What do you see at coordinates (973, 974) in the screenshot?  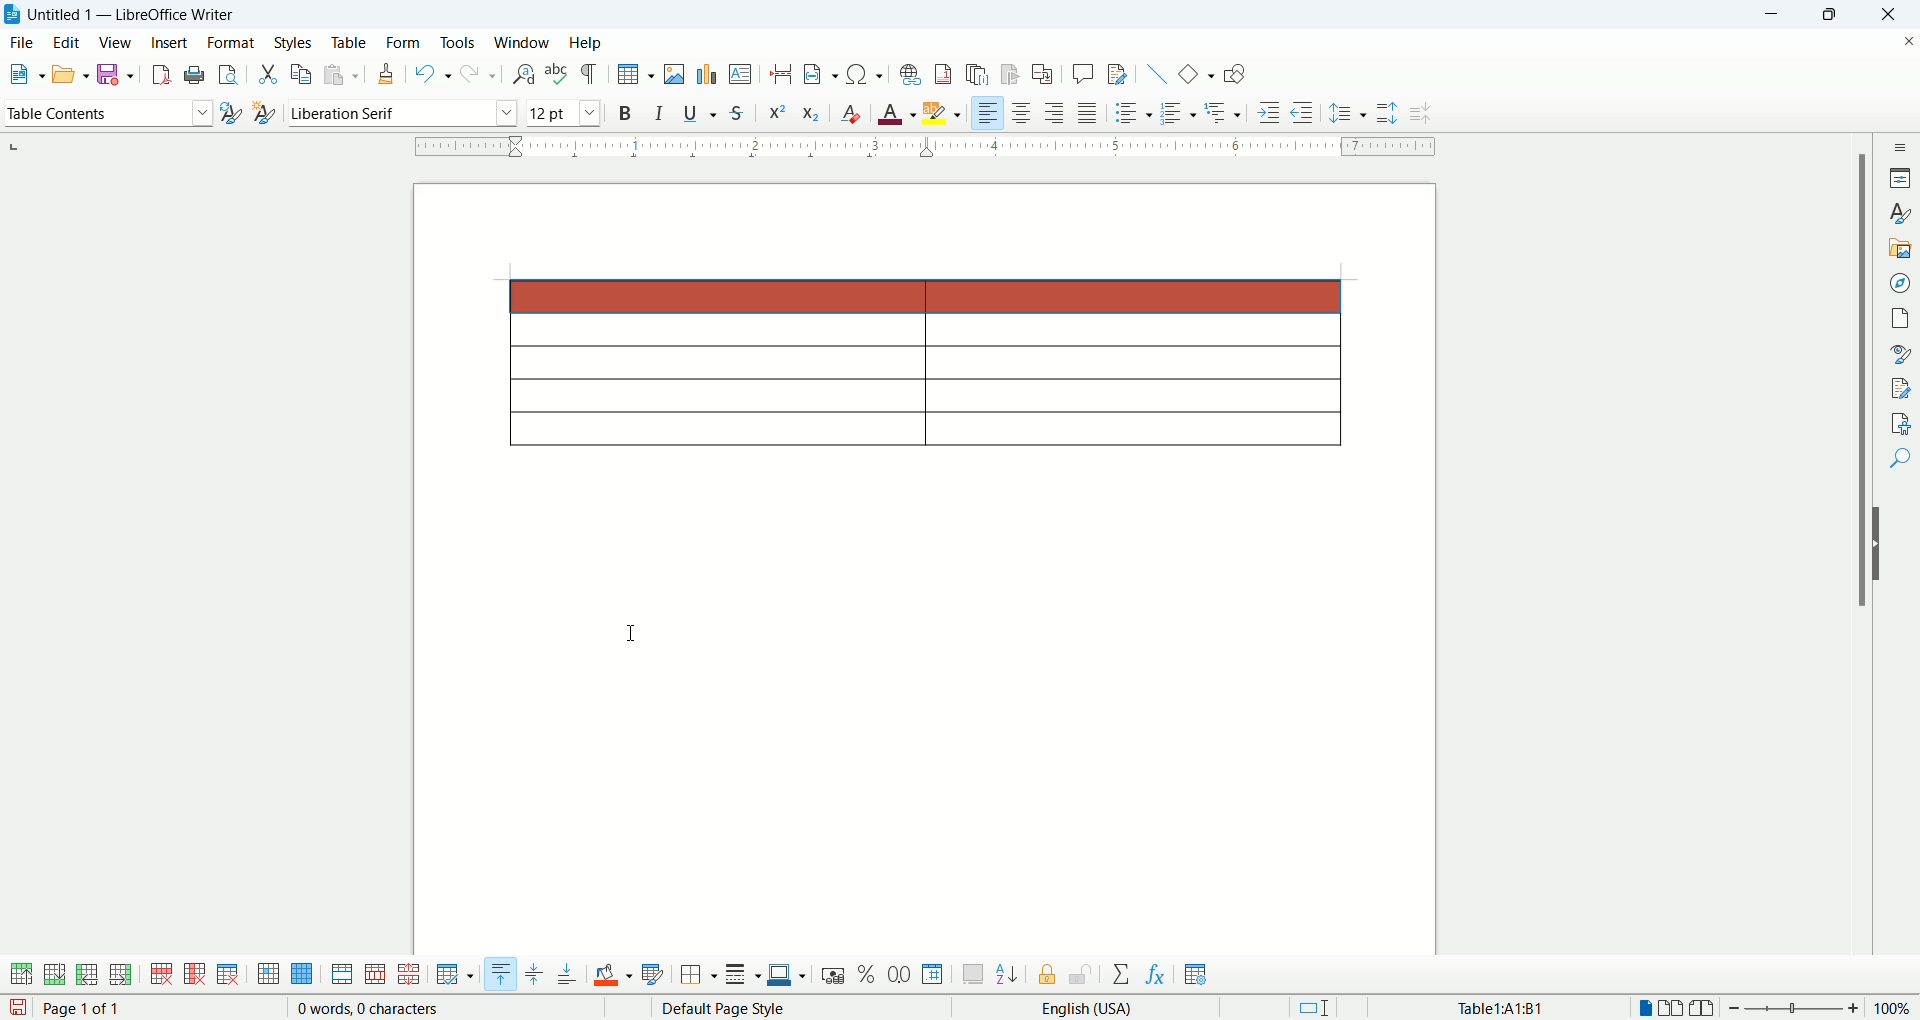 I see `insert caption` at bounding box center [973, 974].